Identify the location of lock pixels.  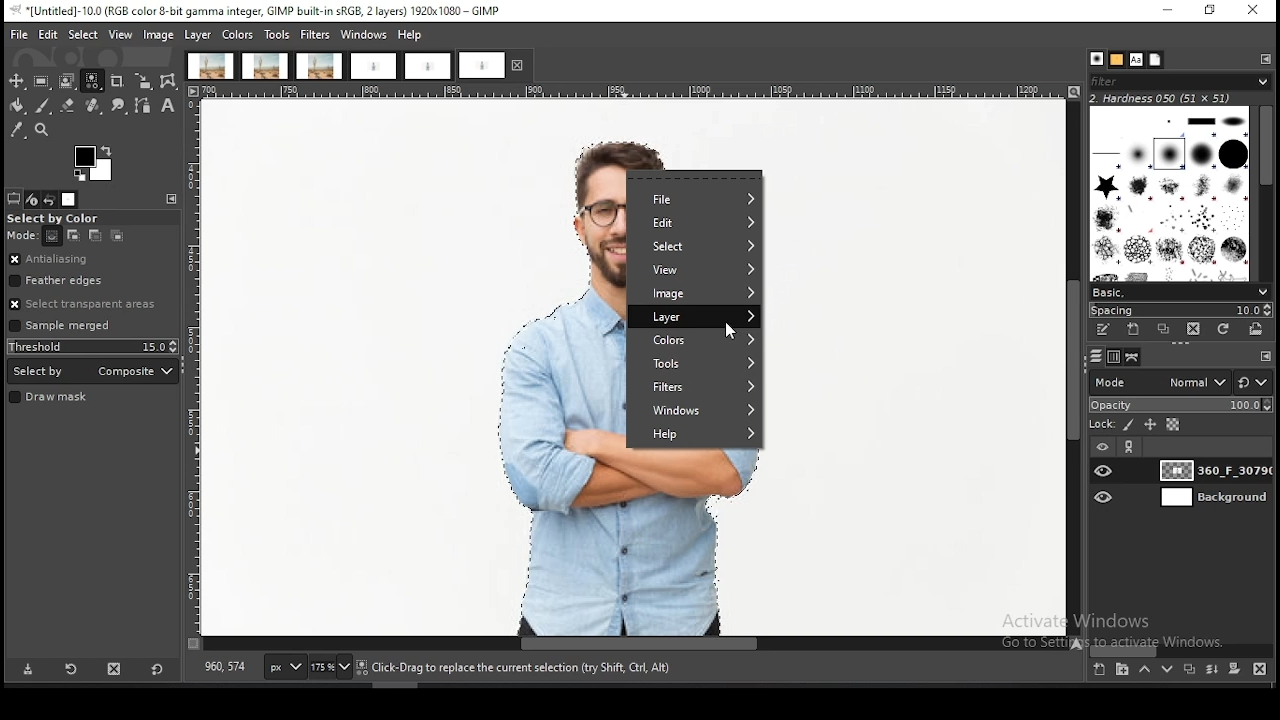
(1129, 426).